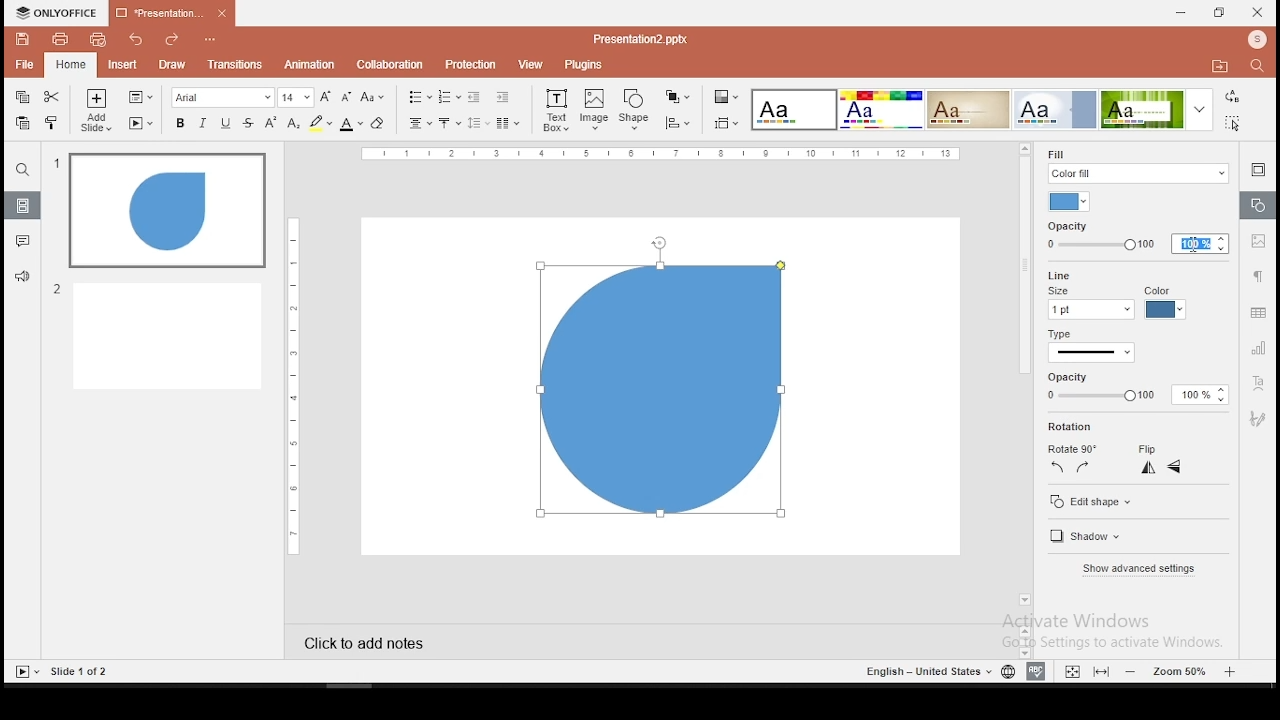 Image resolution: width=1280 pixels, height=720 pixels. I want to click on english - united states, so click(925, 674).